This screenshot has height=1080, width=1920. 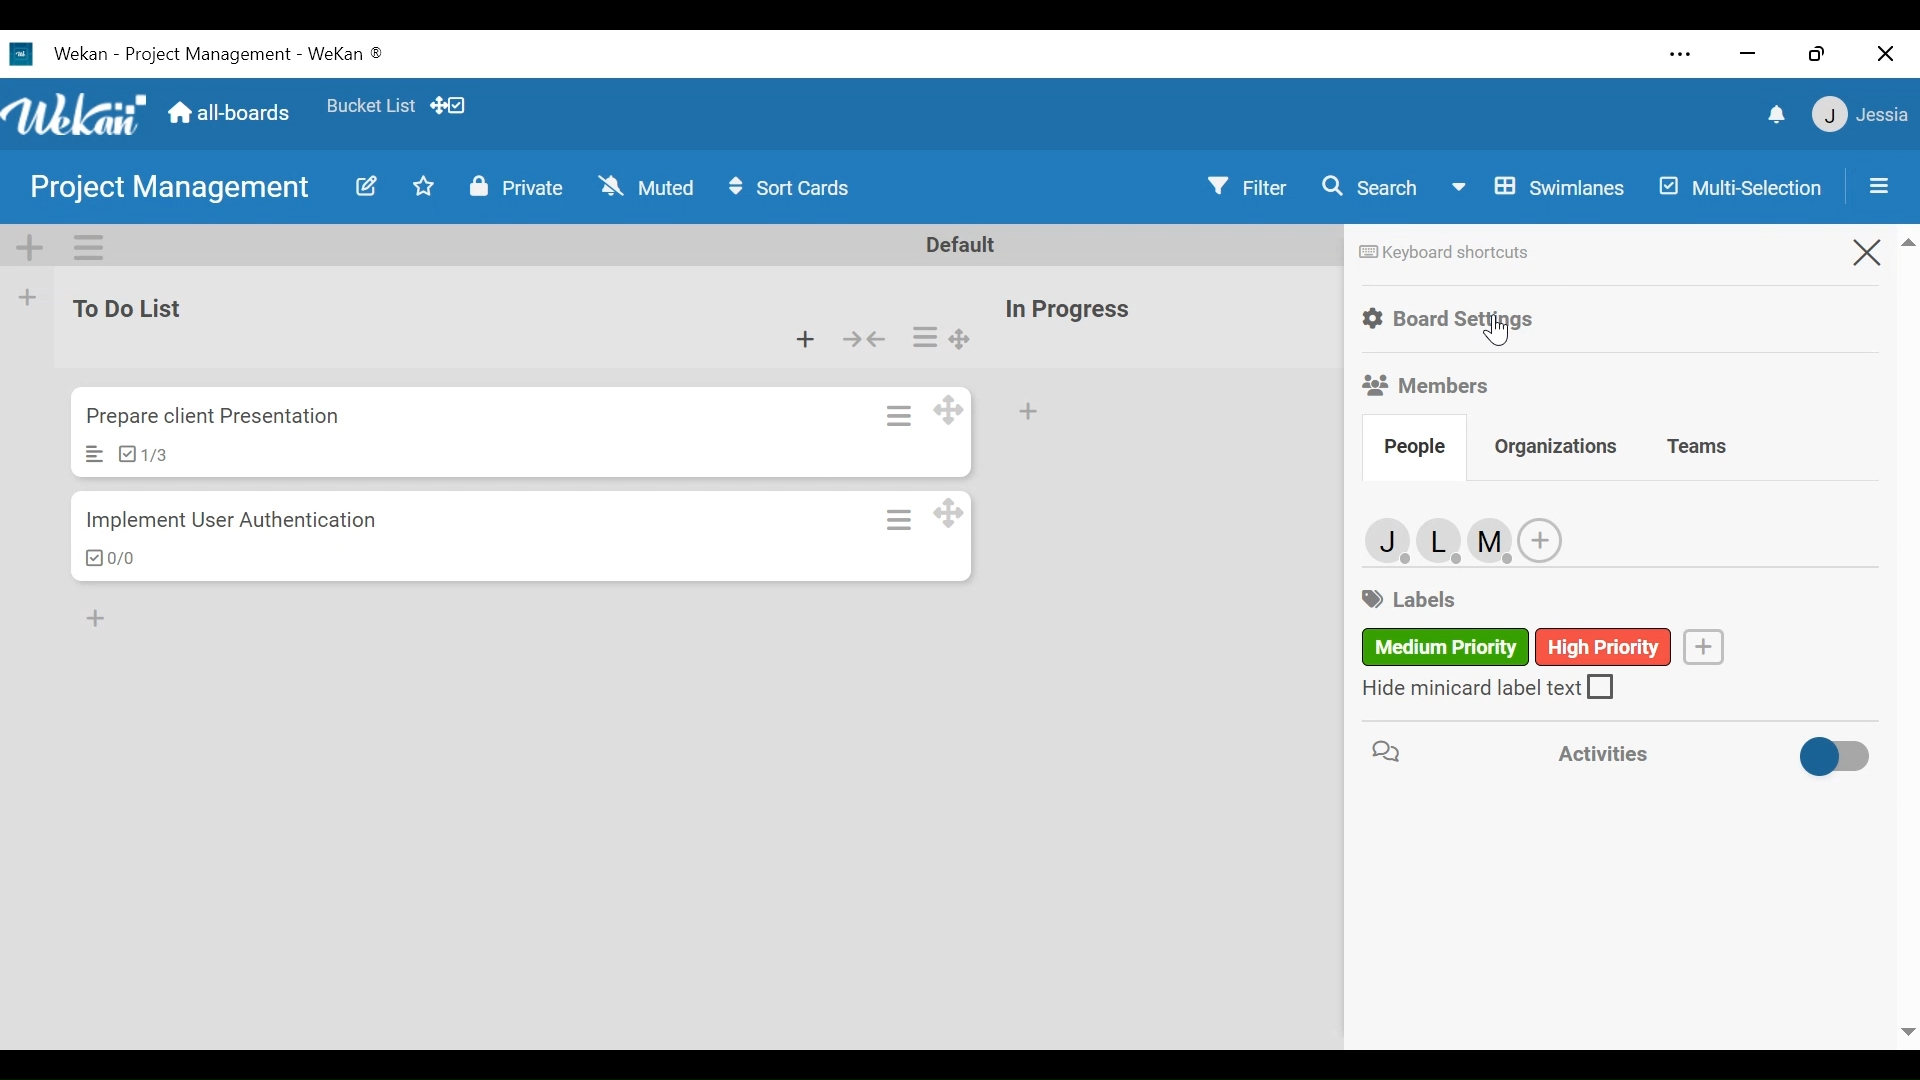 I want to click on close, so click(x=1882, y=50).